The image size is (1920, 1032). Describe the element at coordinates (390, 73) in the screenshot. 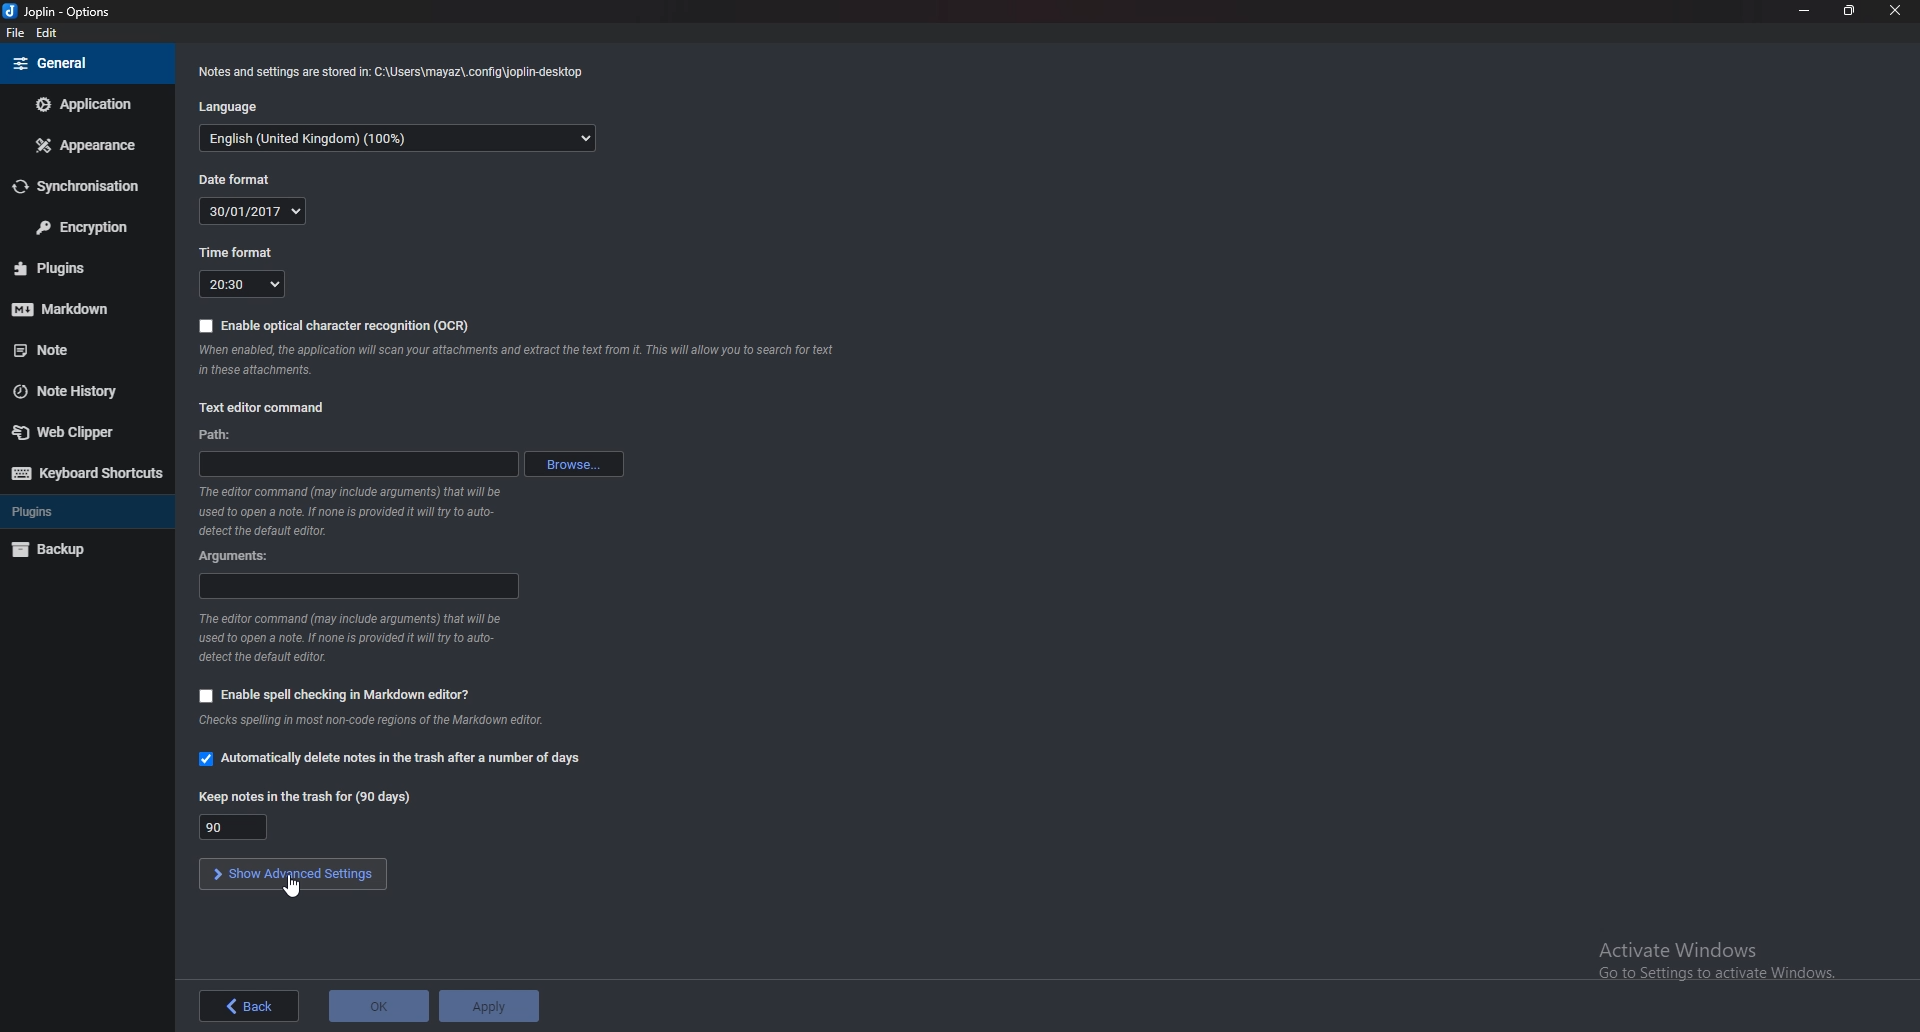

I see `Info` at that location.